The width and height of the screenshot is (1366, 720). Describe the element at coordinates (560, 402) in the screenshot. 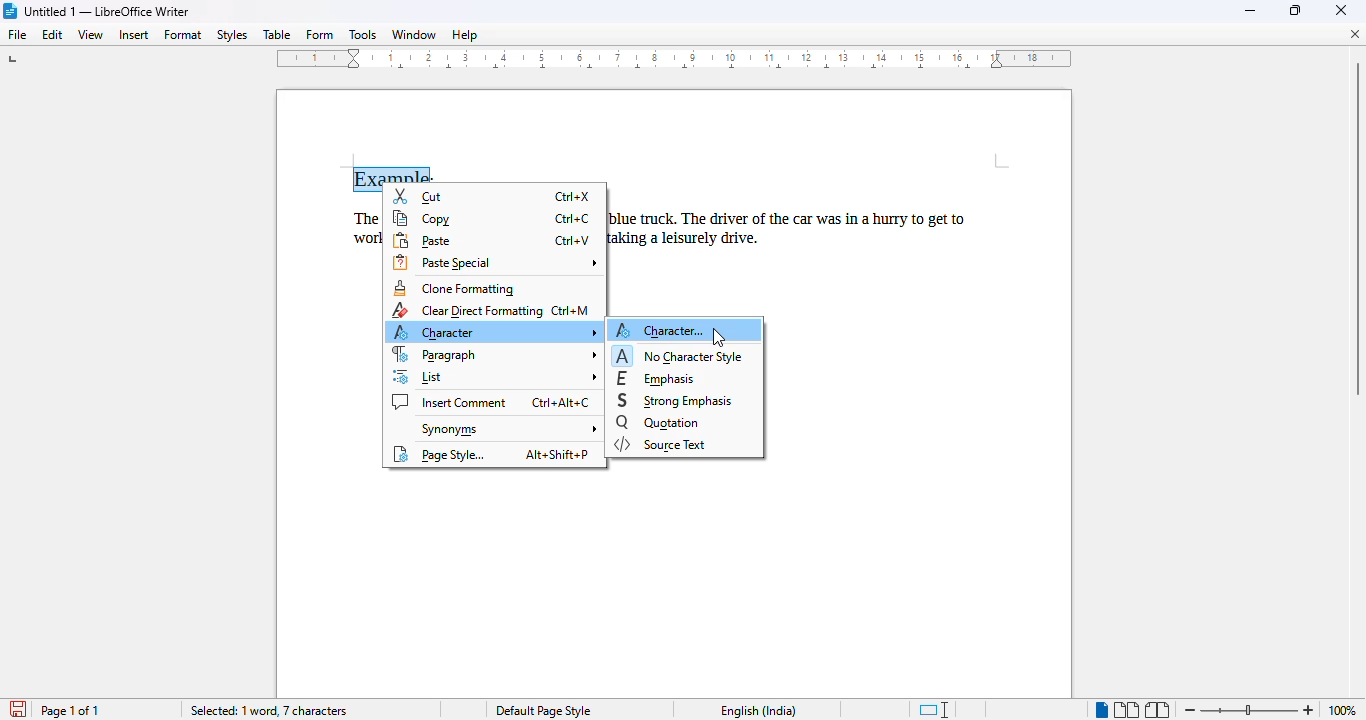

I see `Ctrl+Alt+C` at that location.